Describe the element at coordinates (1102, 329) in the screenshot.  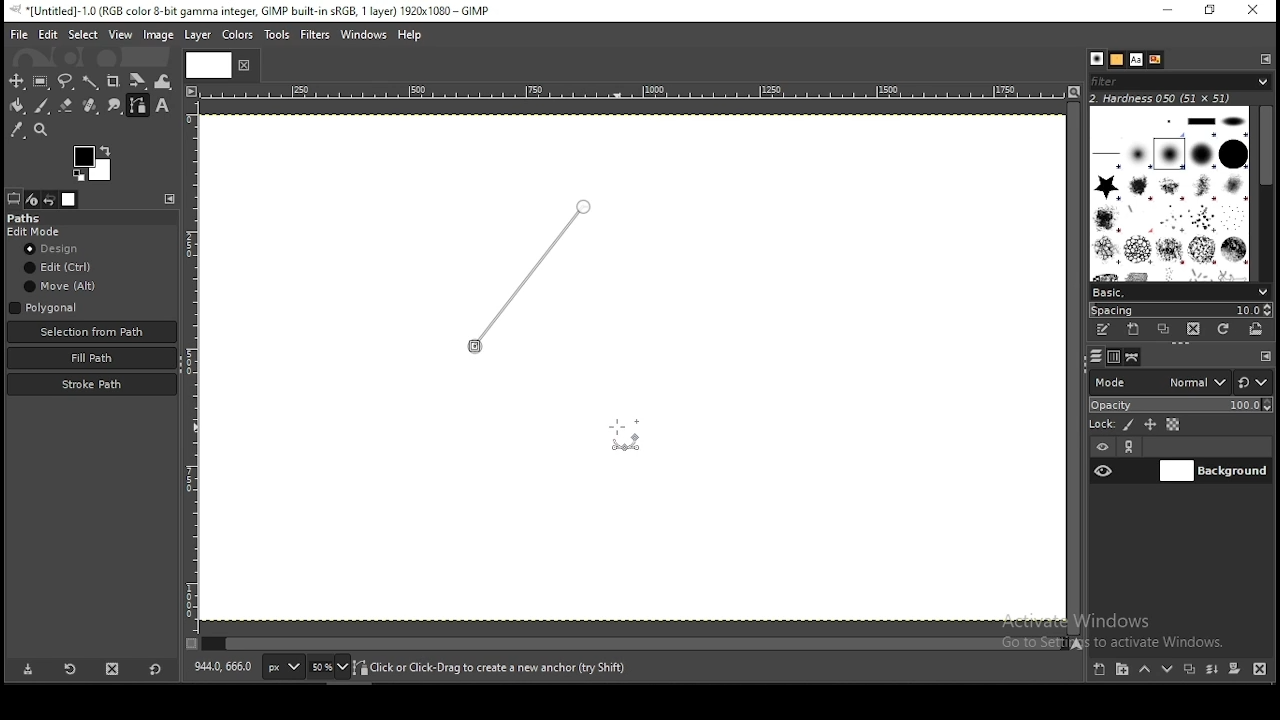
I see `edit this brush` at that location.